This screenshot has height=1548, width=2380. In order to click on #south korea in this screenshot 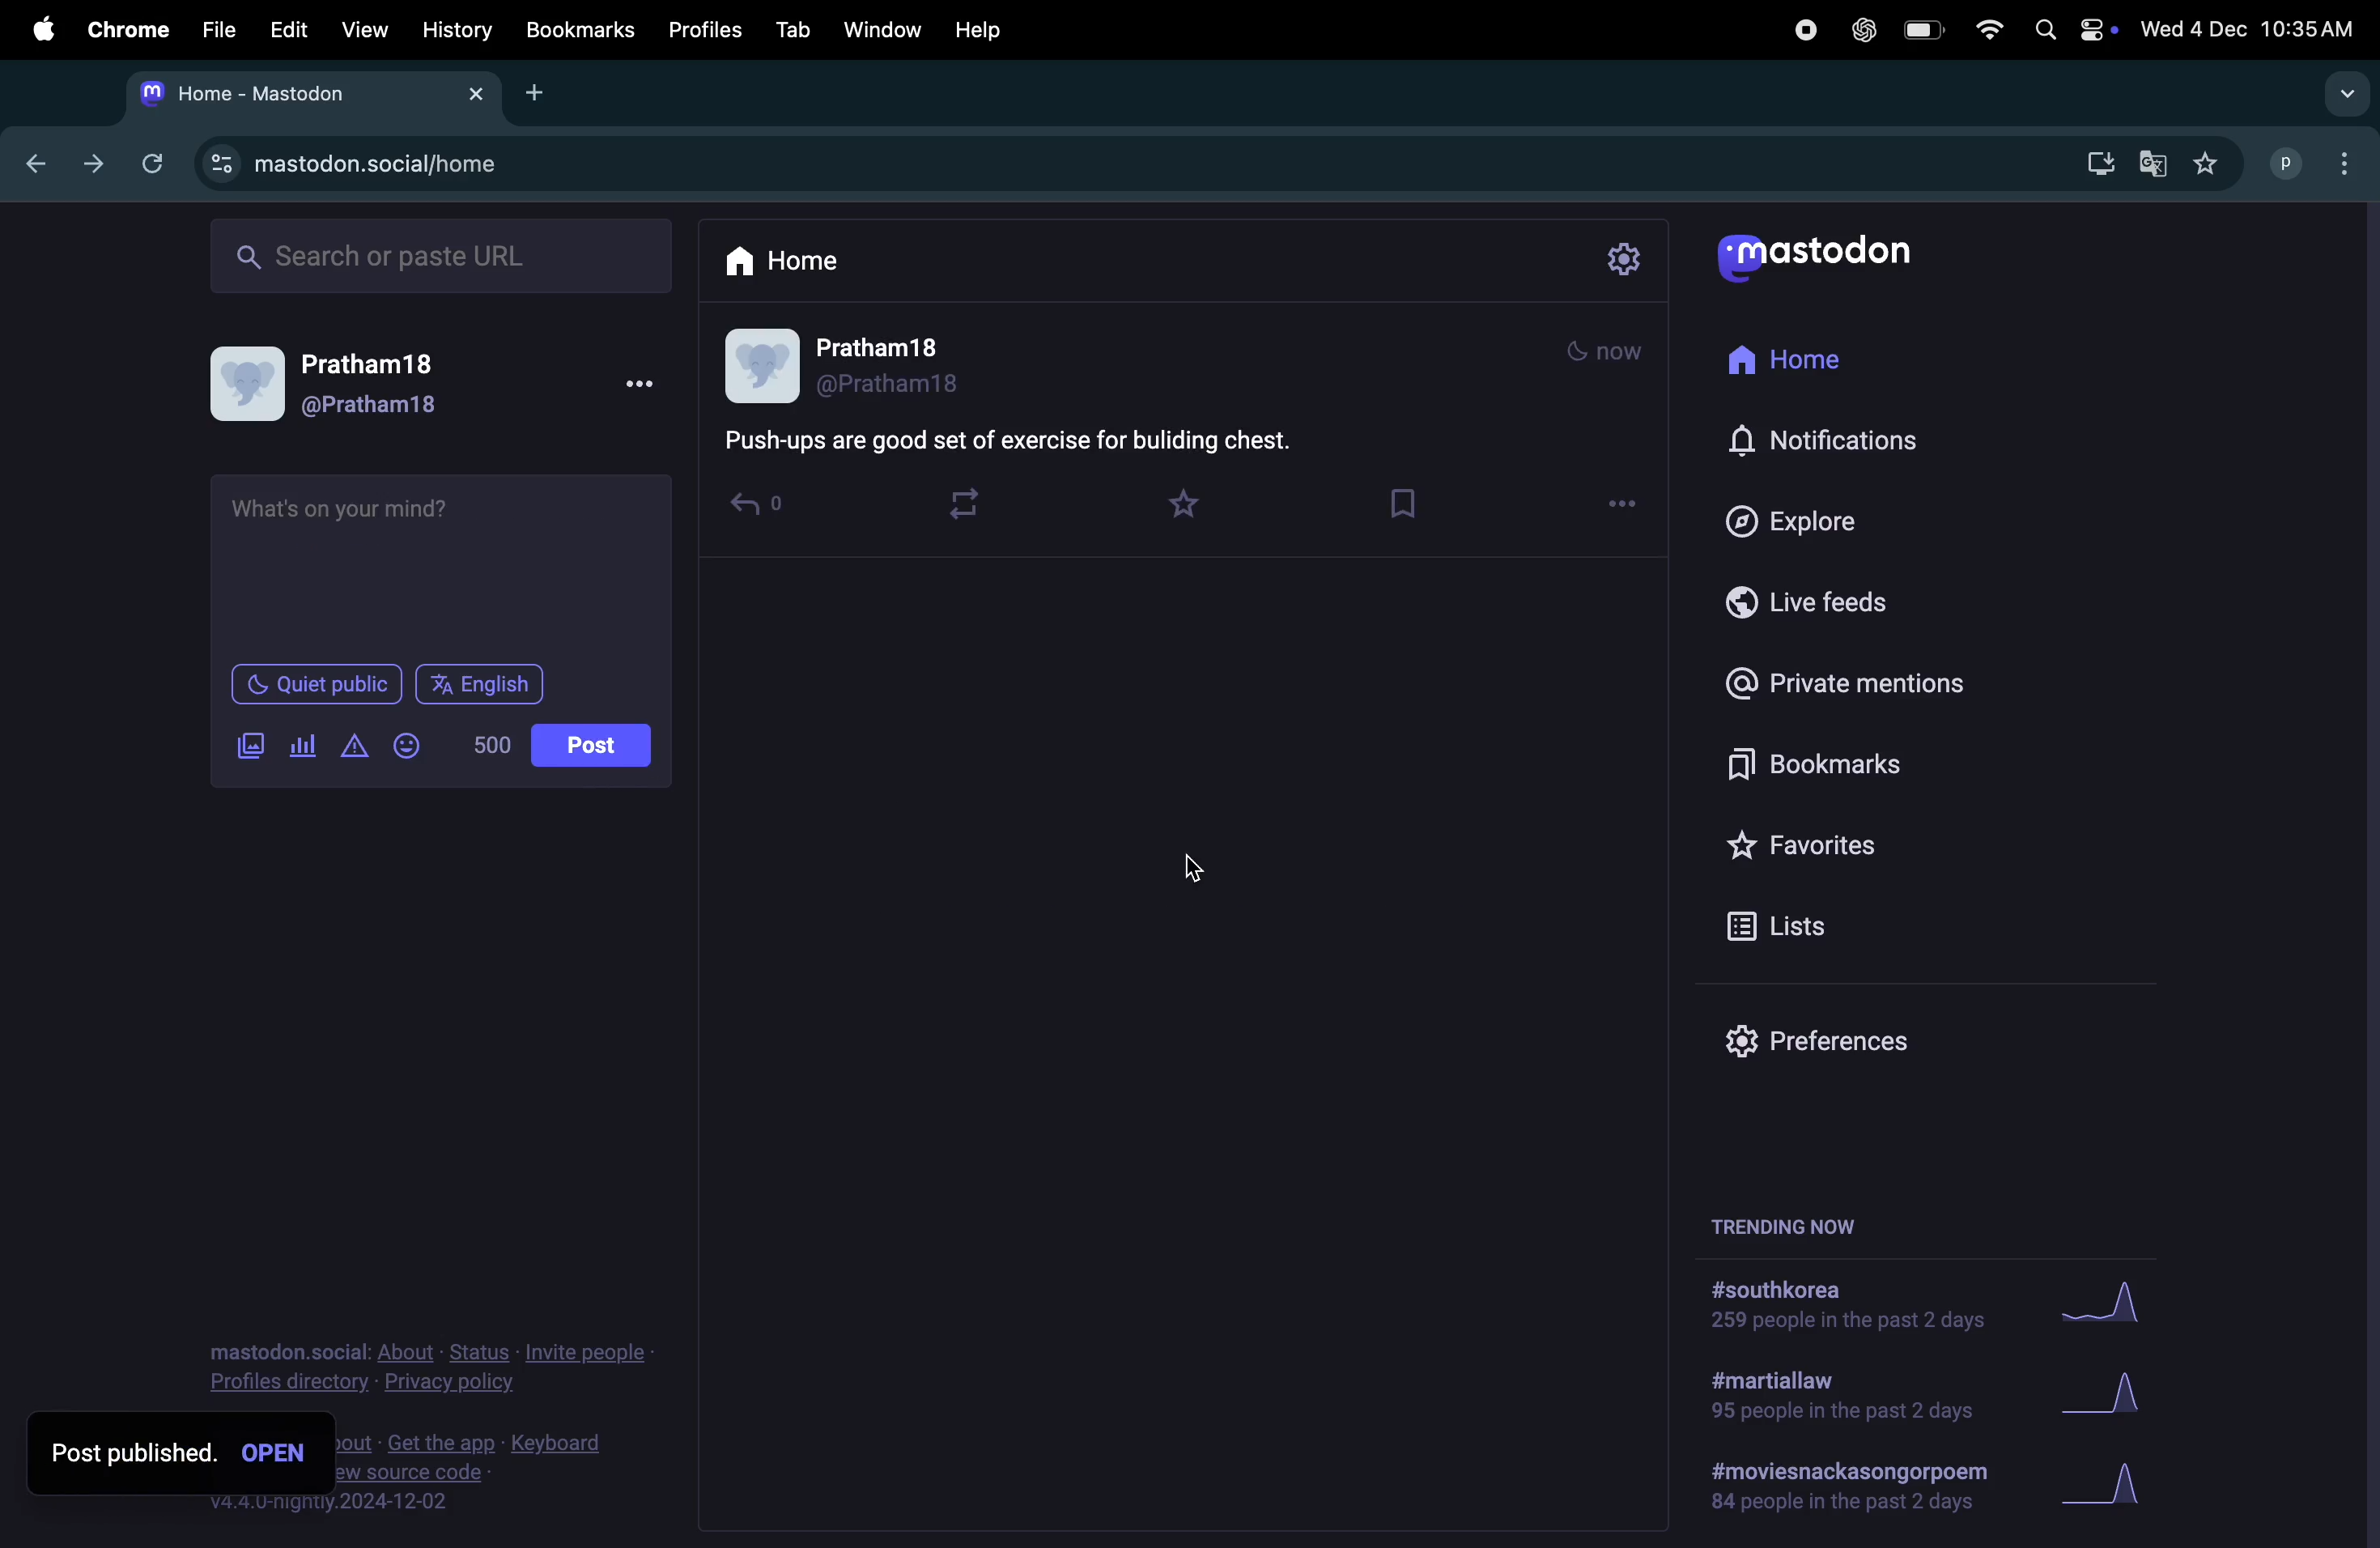, I will do `click(1838, 1306)`.